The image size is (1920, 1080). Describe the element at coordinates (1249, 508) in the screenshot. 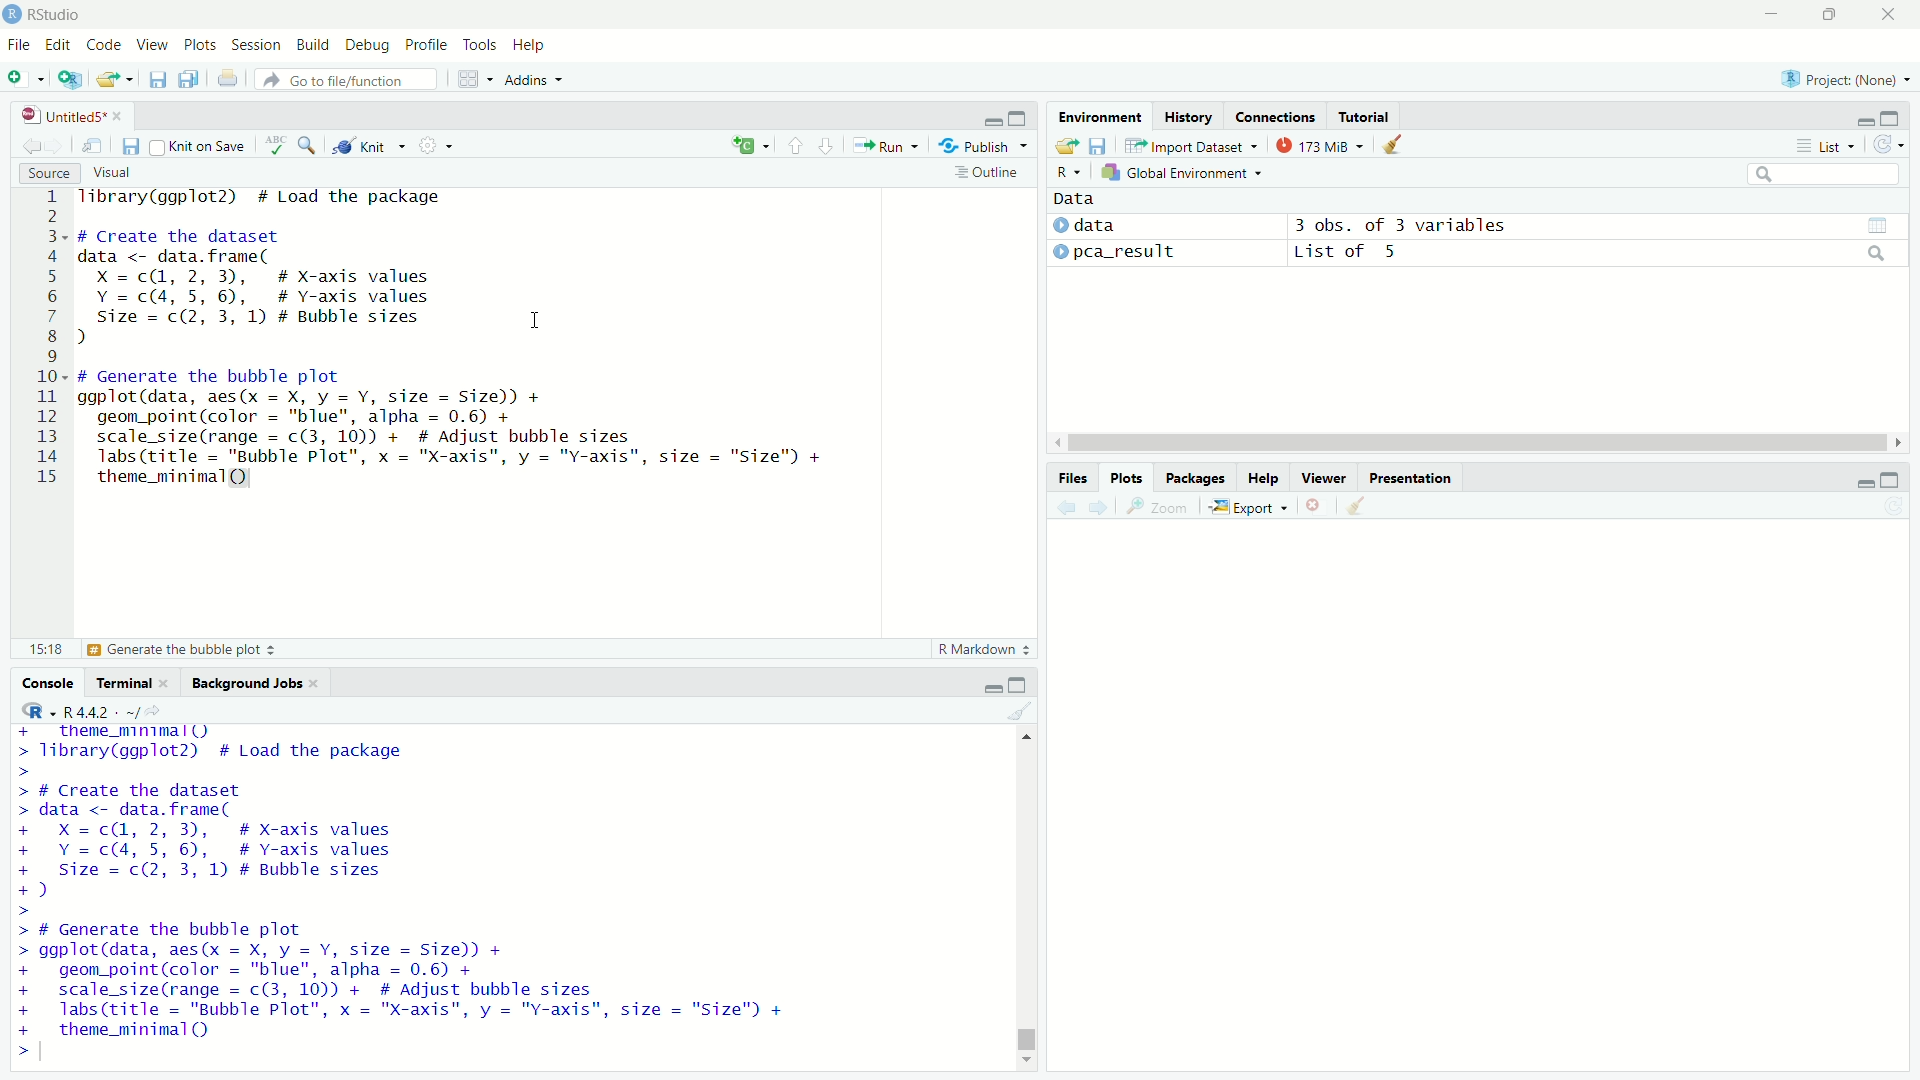

I see `export` at that location.